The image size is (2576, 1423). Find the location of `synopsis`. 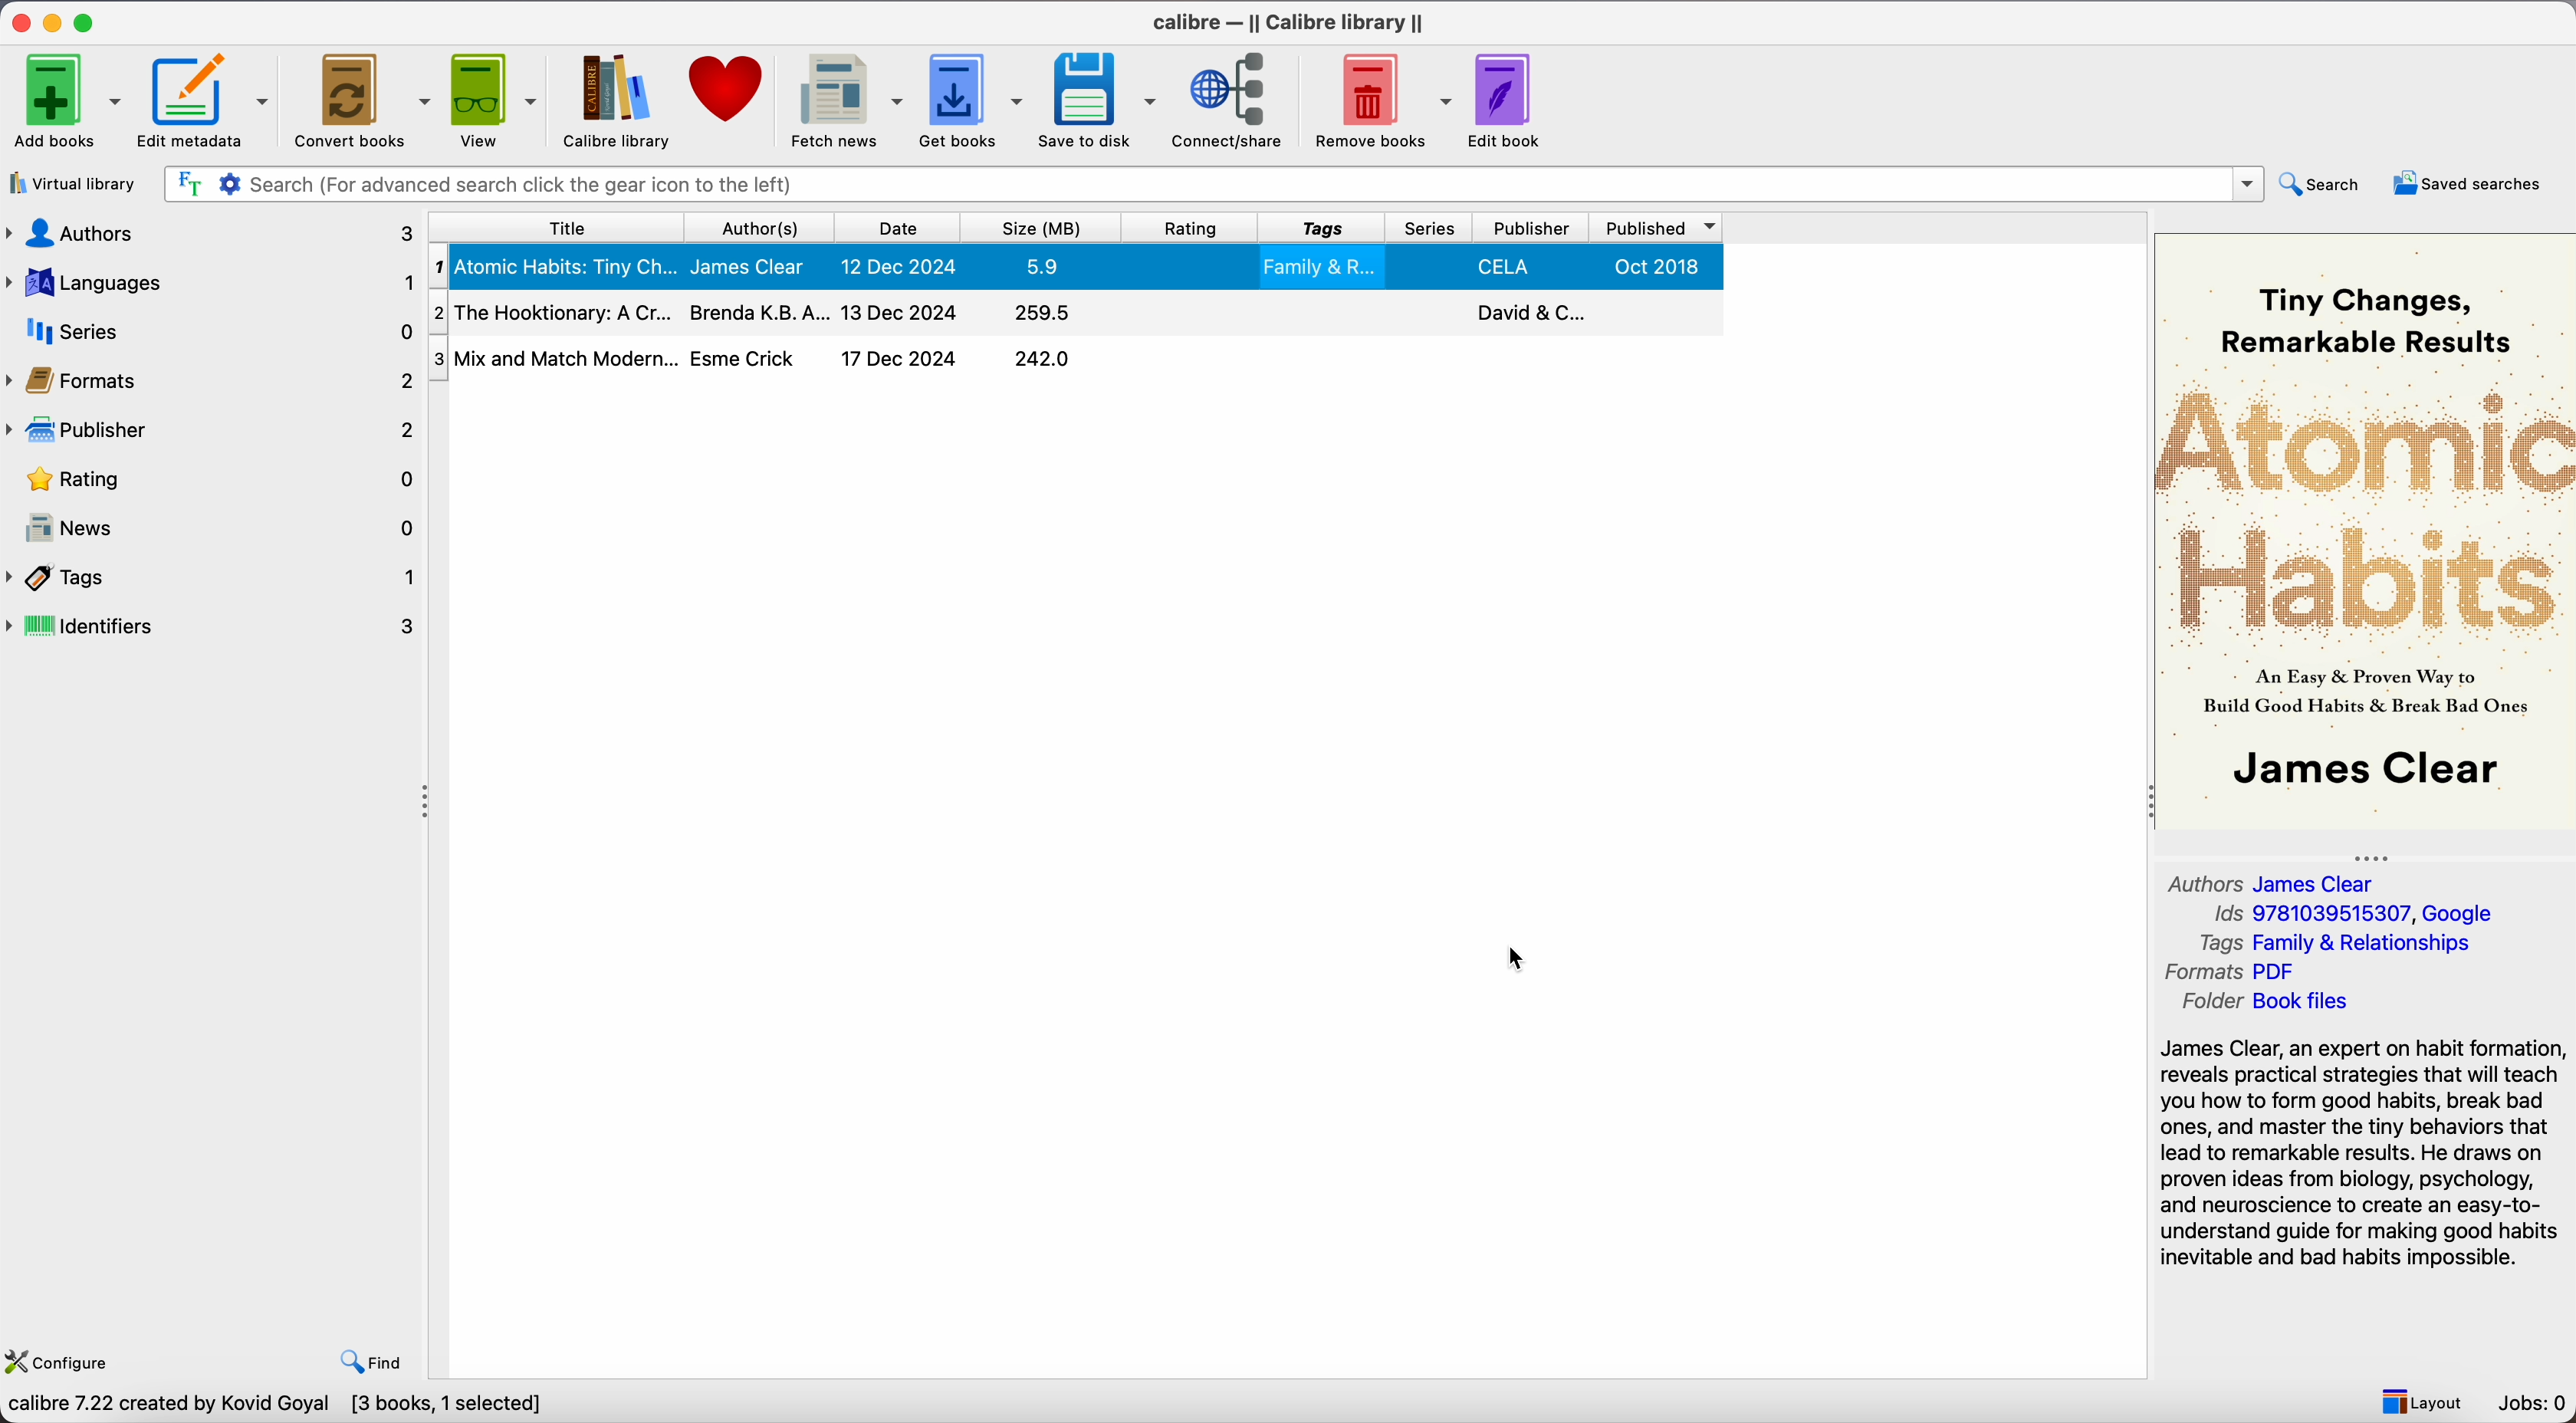

synopsis is located at coordinates (2363, 1157).